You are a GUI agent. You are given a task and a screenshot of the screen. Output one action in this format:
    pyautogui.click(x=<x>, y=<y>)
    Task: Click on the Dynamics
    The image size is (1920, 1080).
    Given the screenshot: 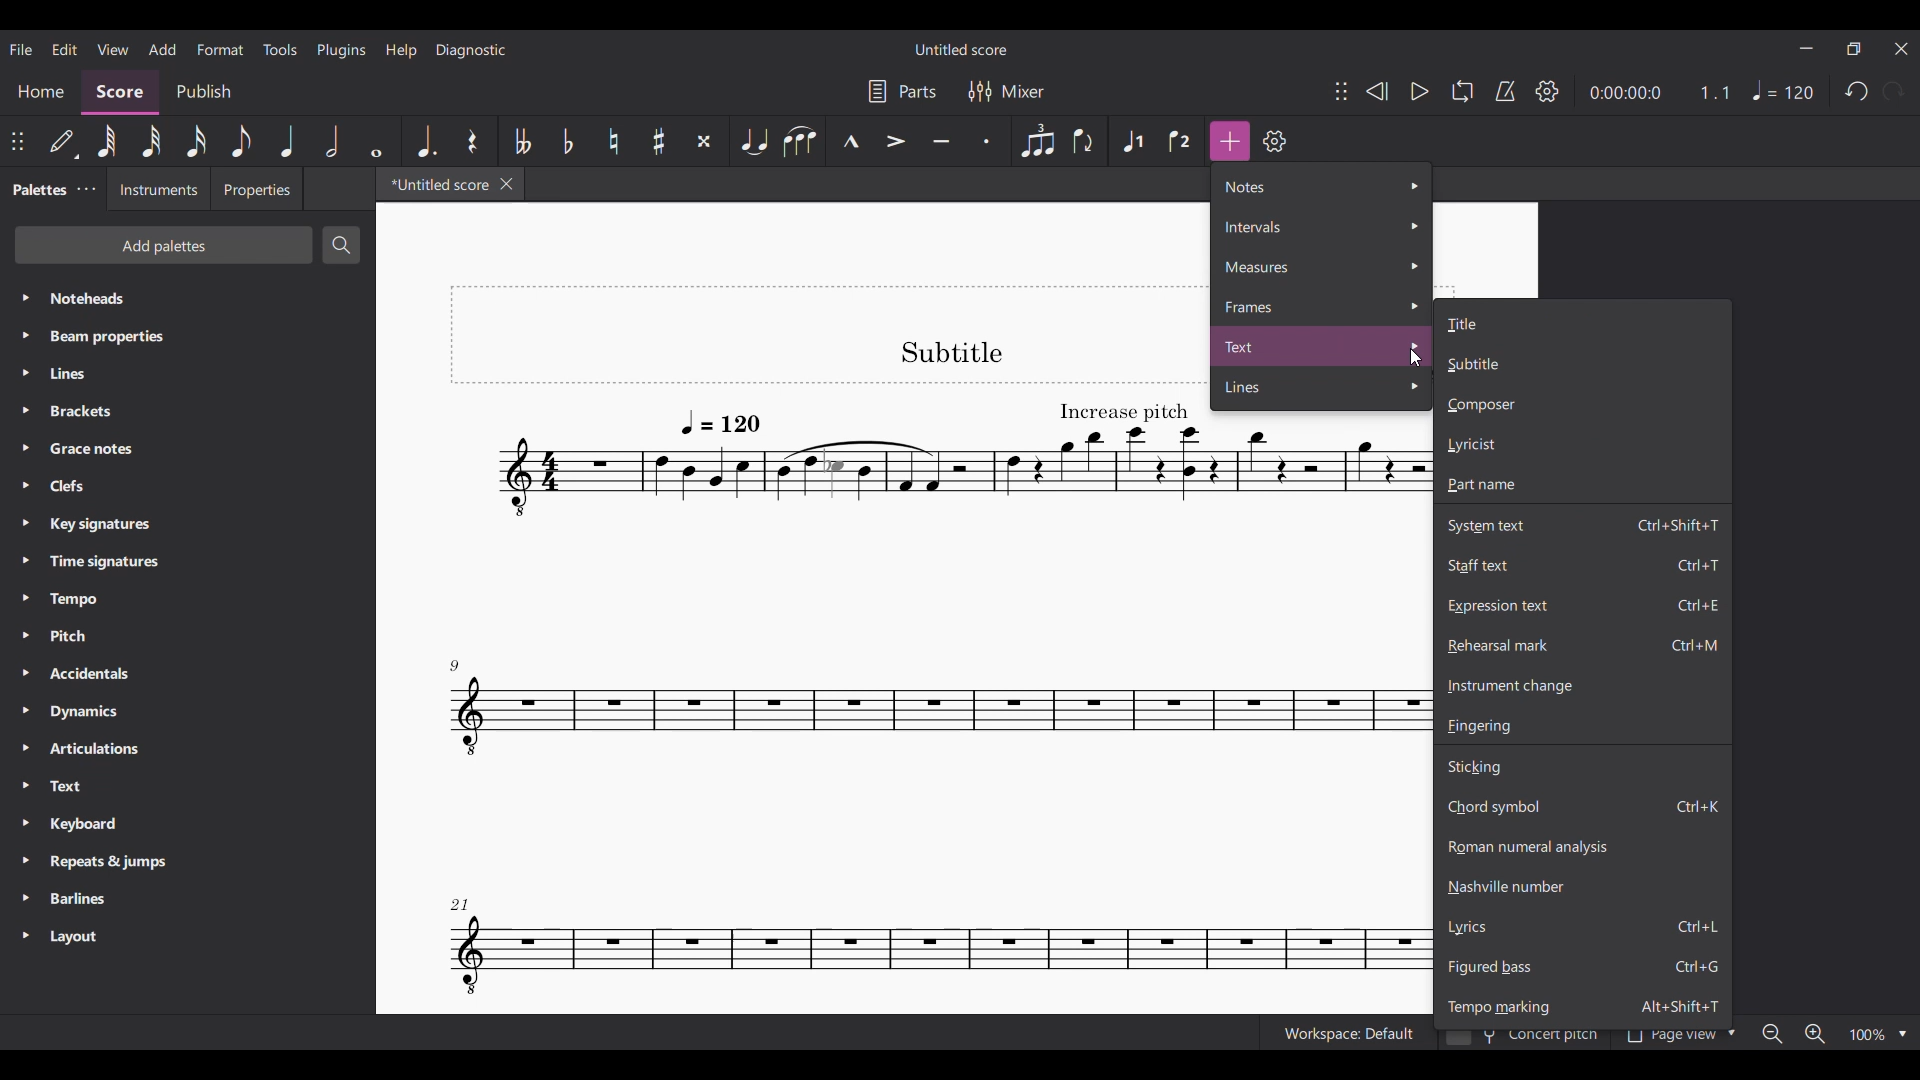 What is the action you would take?
    pyautogui.click(x=188, y=711)
    